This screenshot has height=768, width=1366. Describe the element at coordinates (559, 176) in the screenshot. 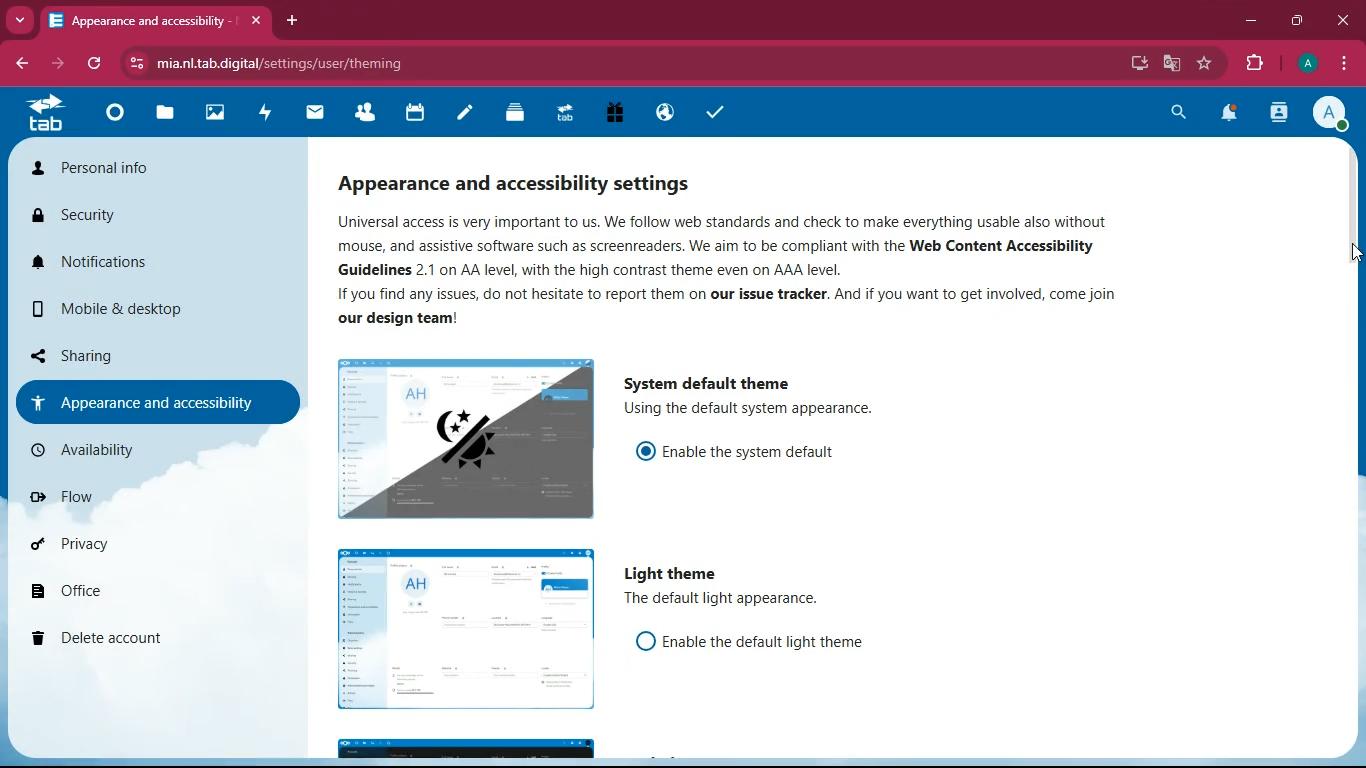

I see `appearance` at that location.